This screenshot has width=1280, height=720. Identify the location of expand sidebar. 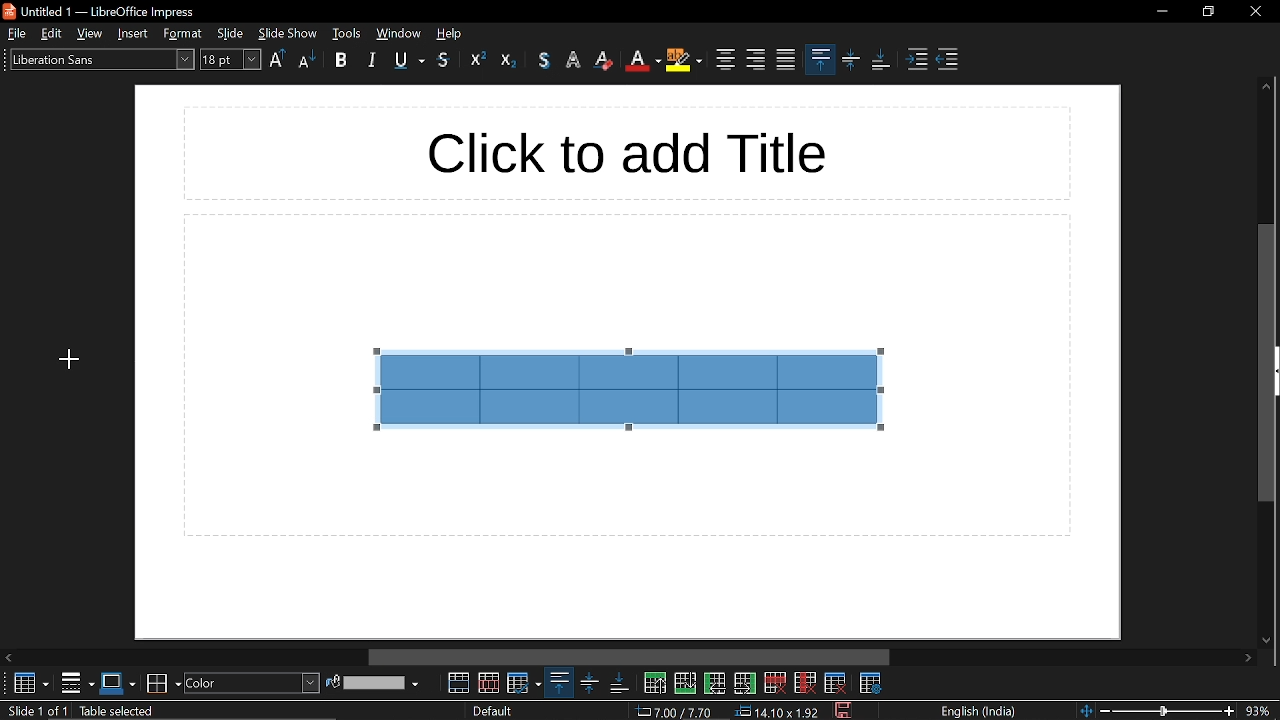
(1275, 370).